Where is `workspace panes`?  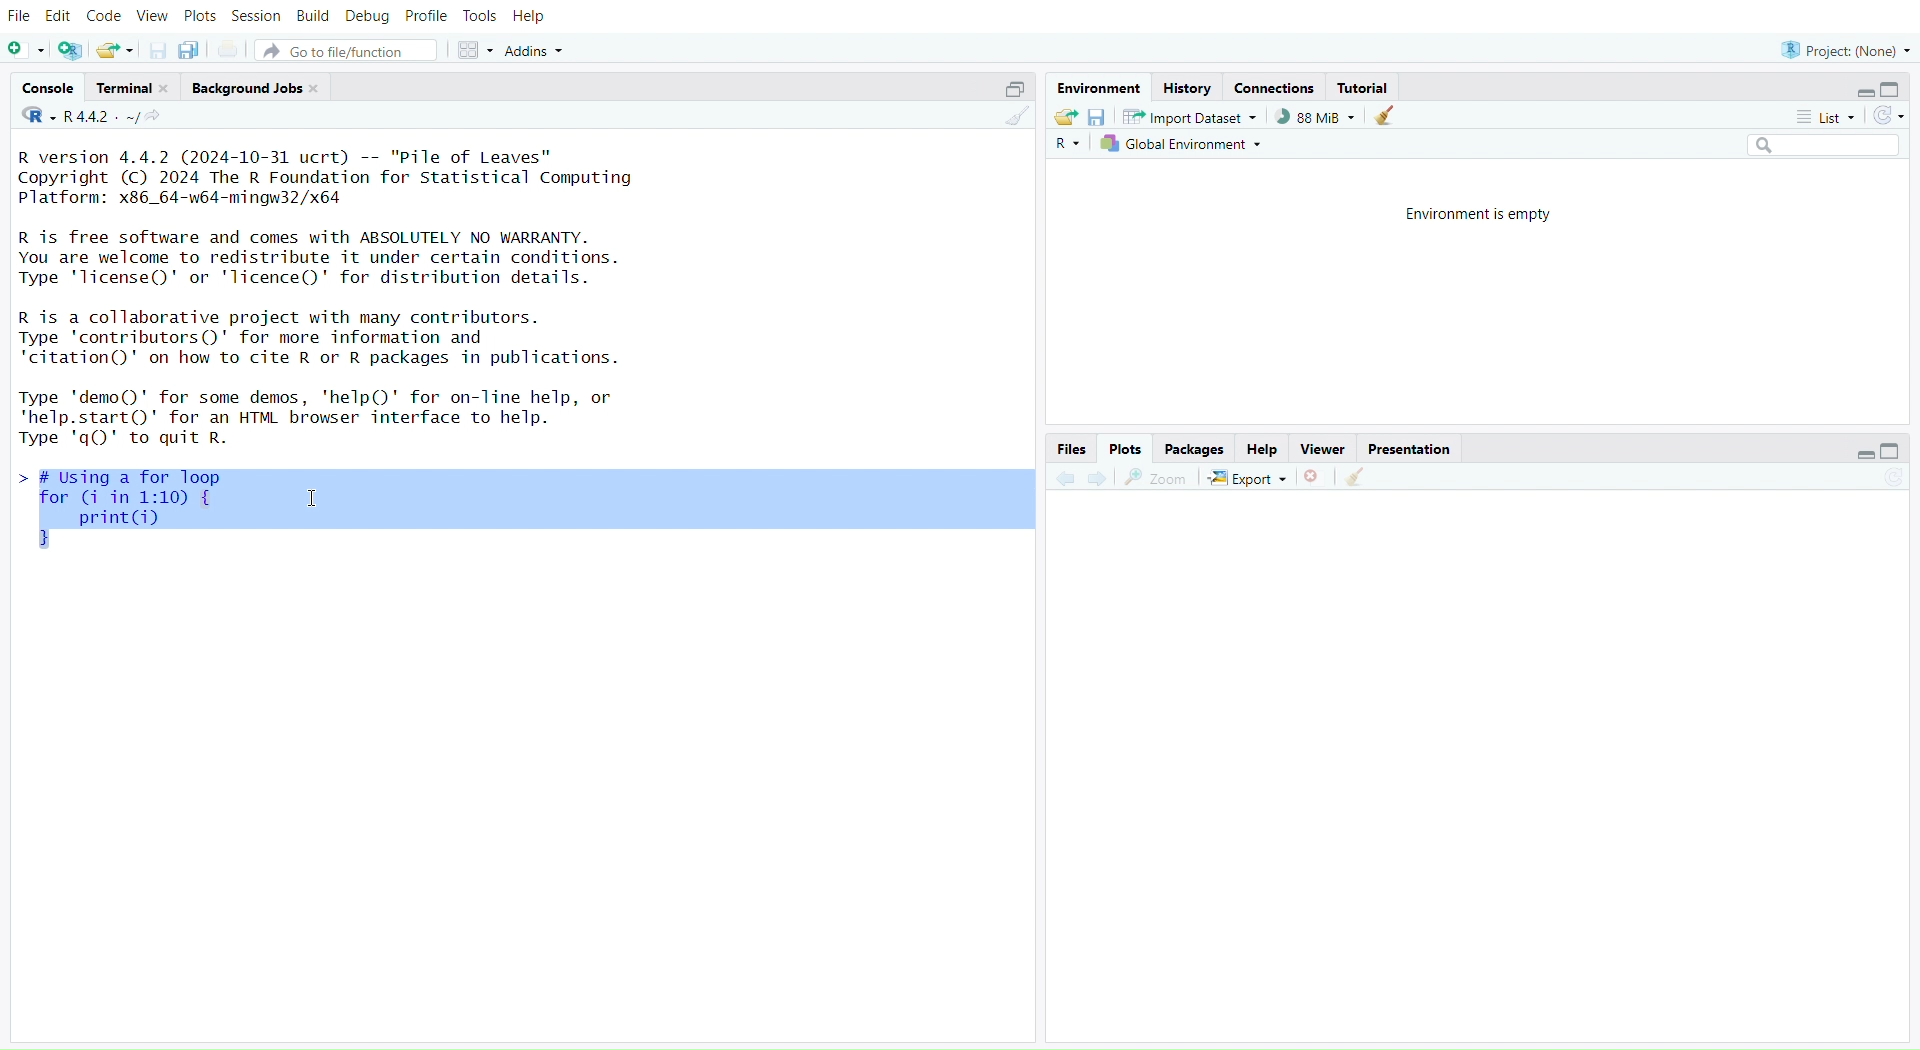 workspace panes is located at coordinates (475, 52).